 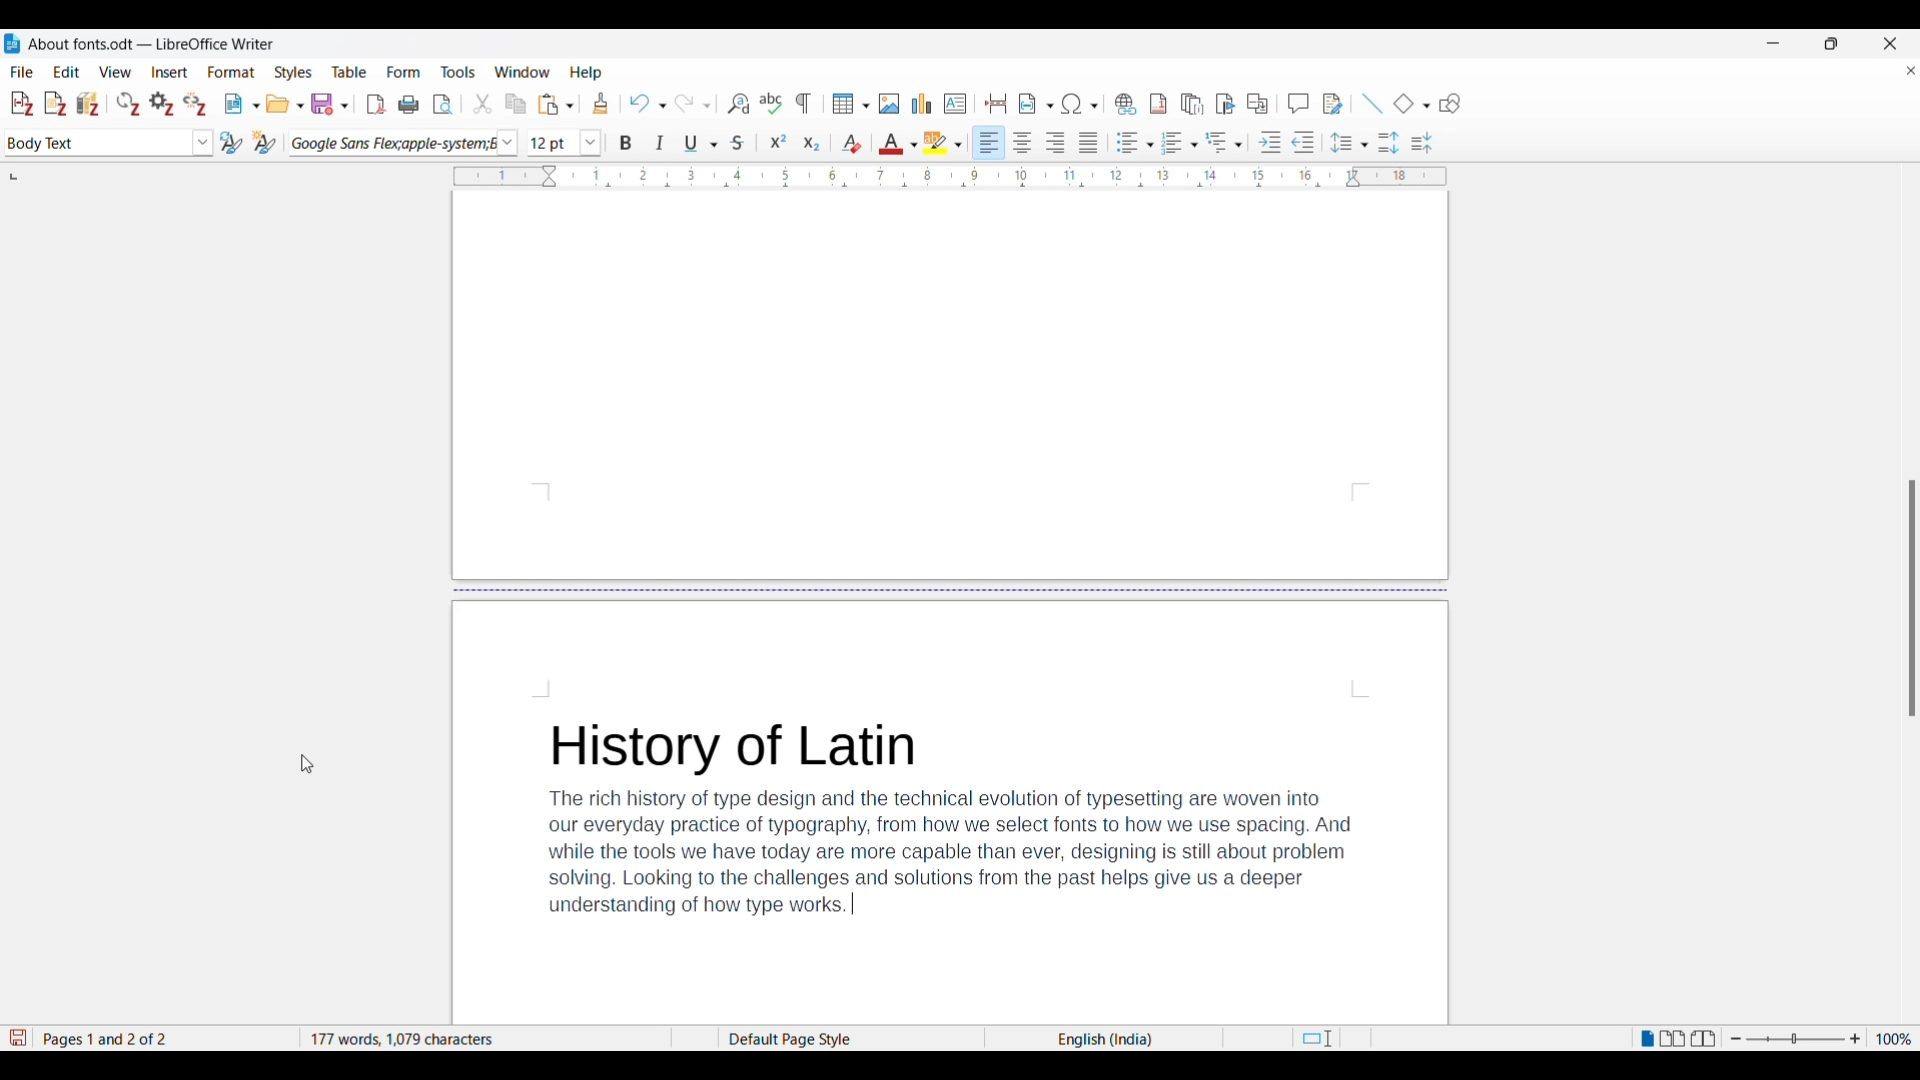 I want to click on Add note, so click(x=56, y=104).